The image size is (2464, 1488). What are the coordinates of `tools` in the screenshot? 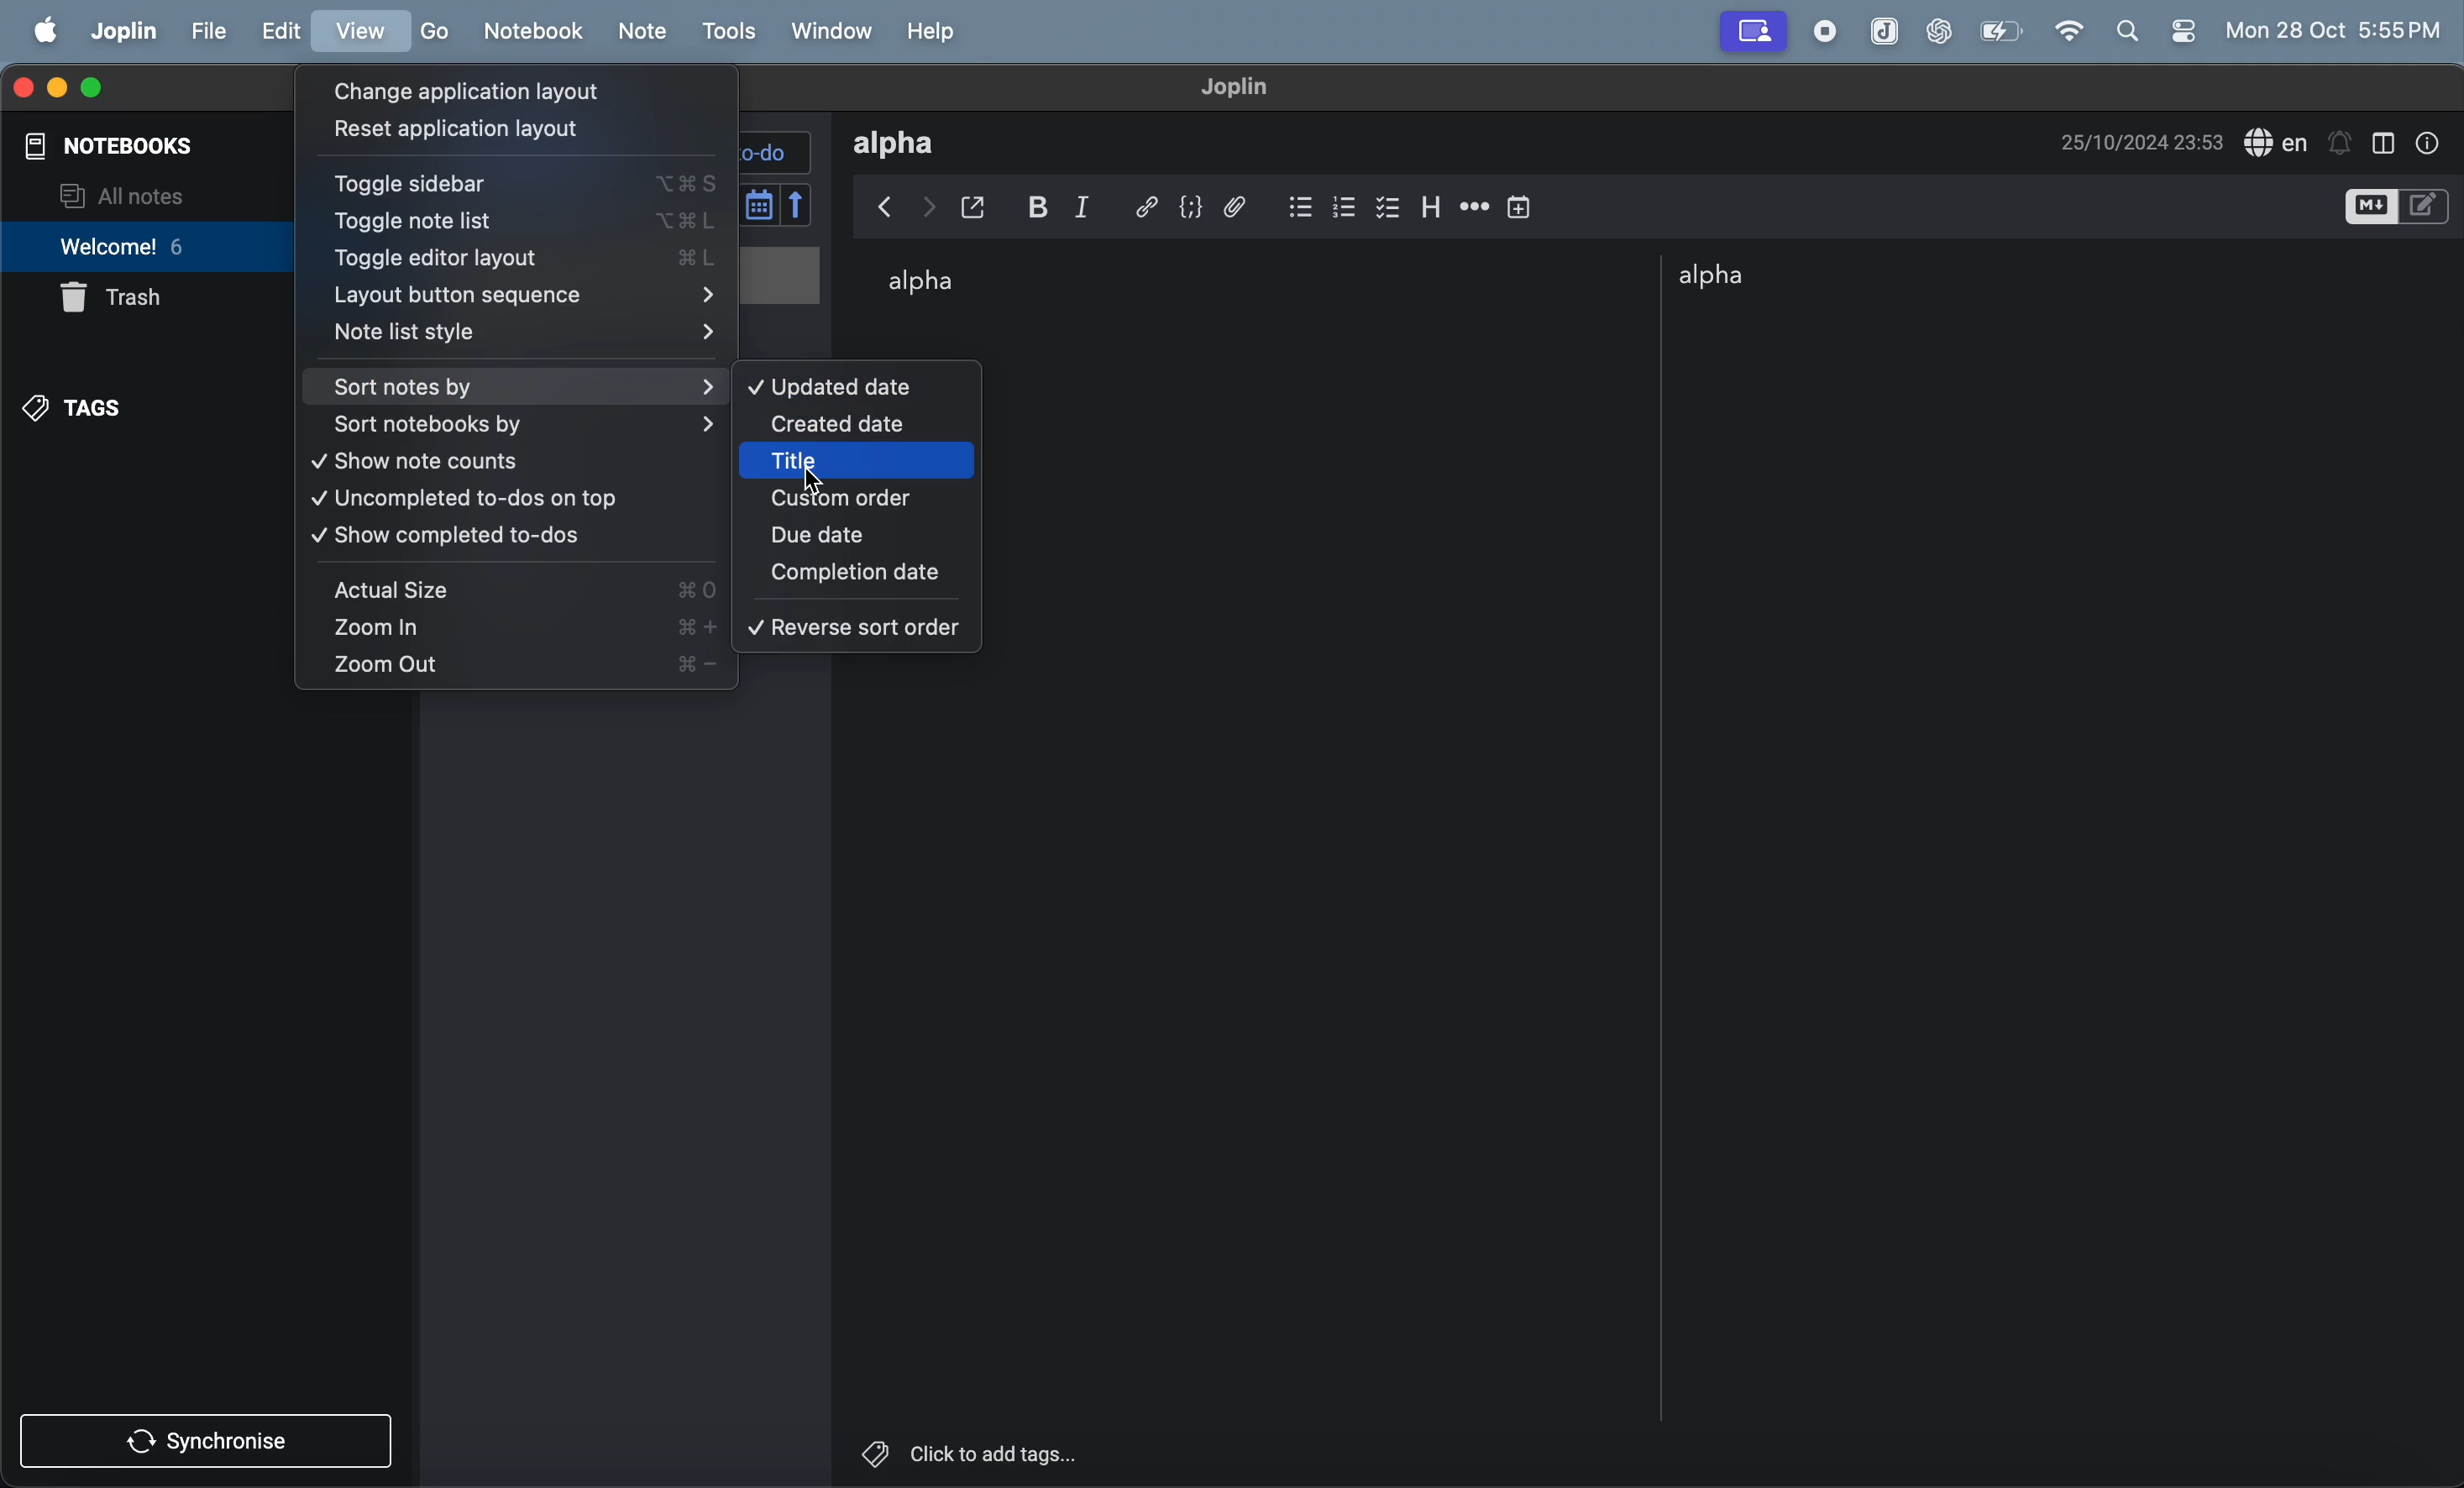 It's located at (735, 31).